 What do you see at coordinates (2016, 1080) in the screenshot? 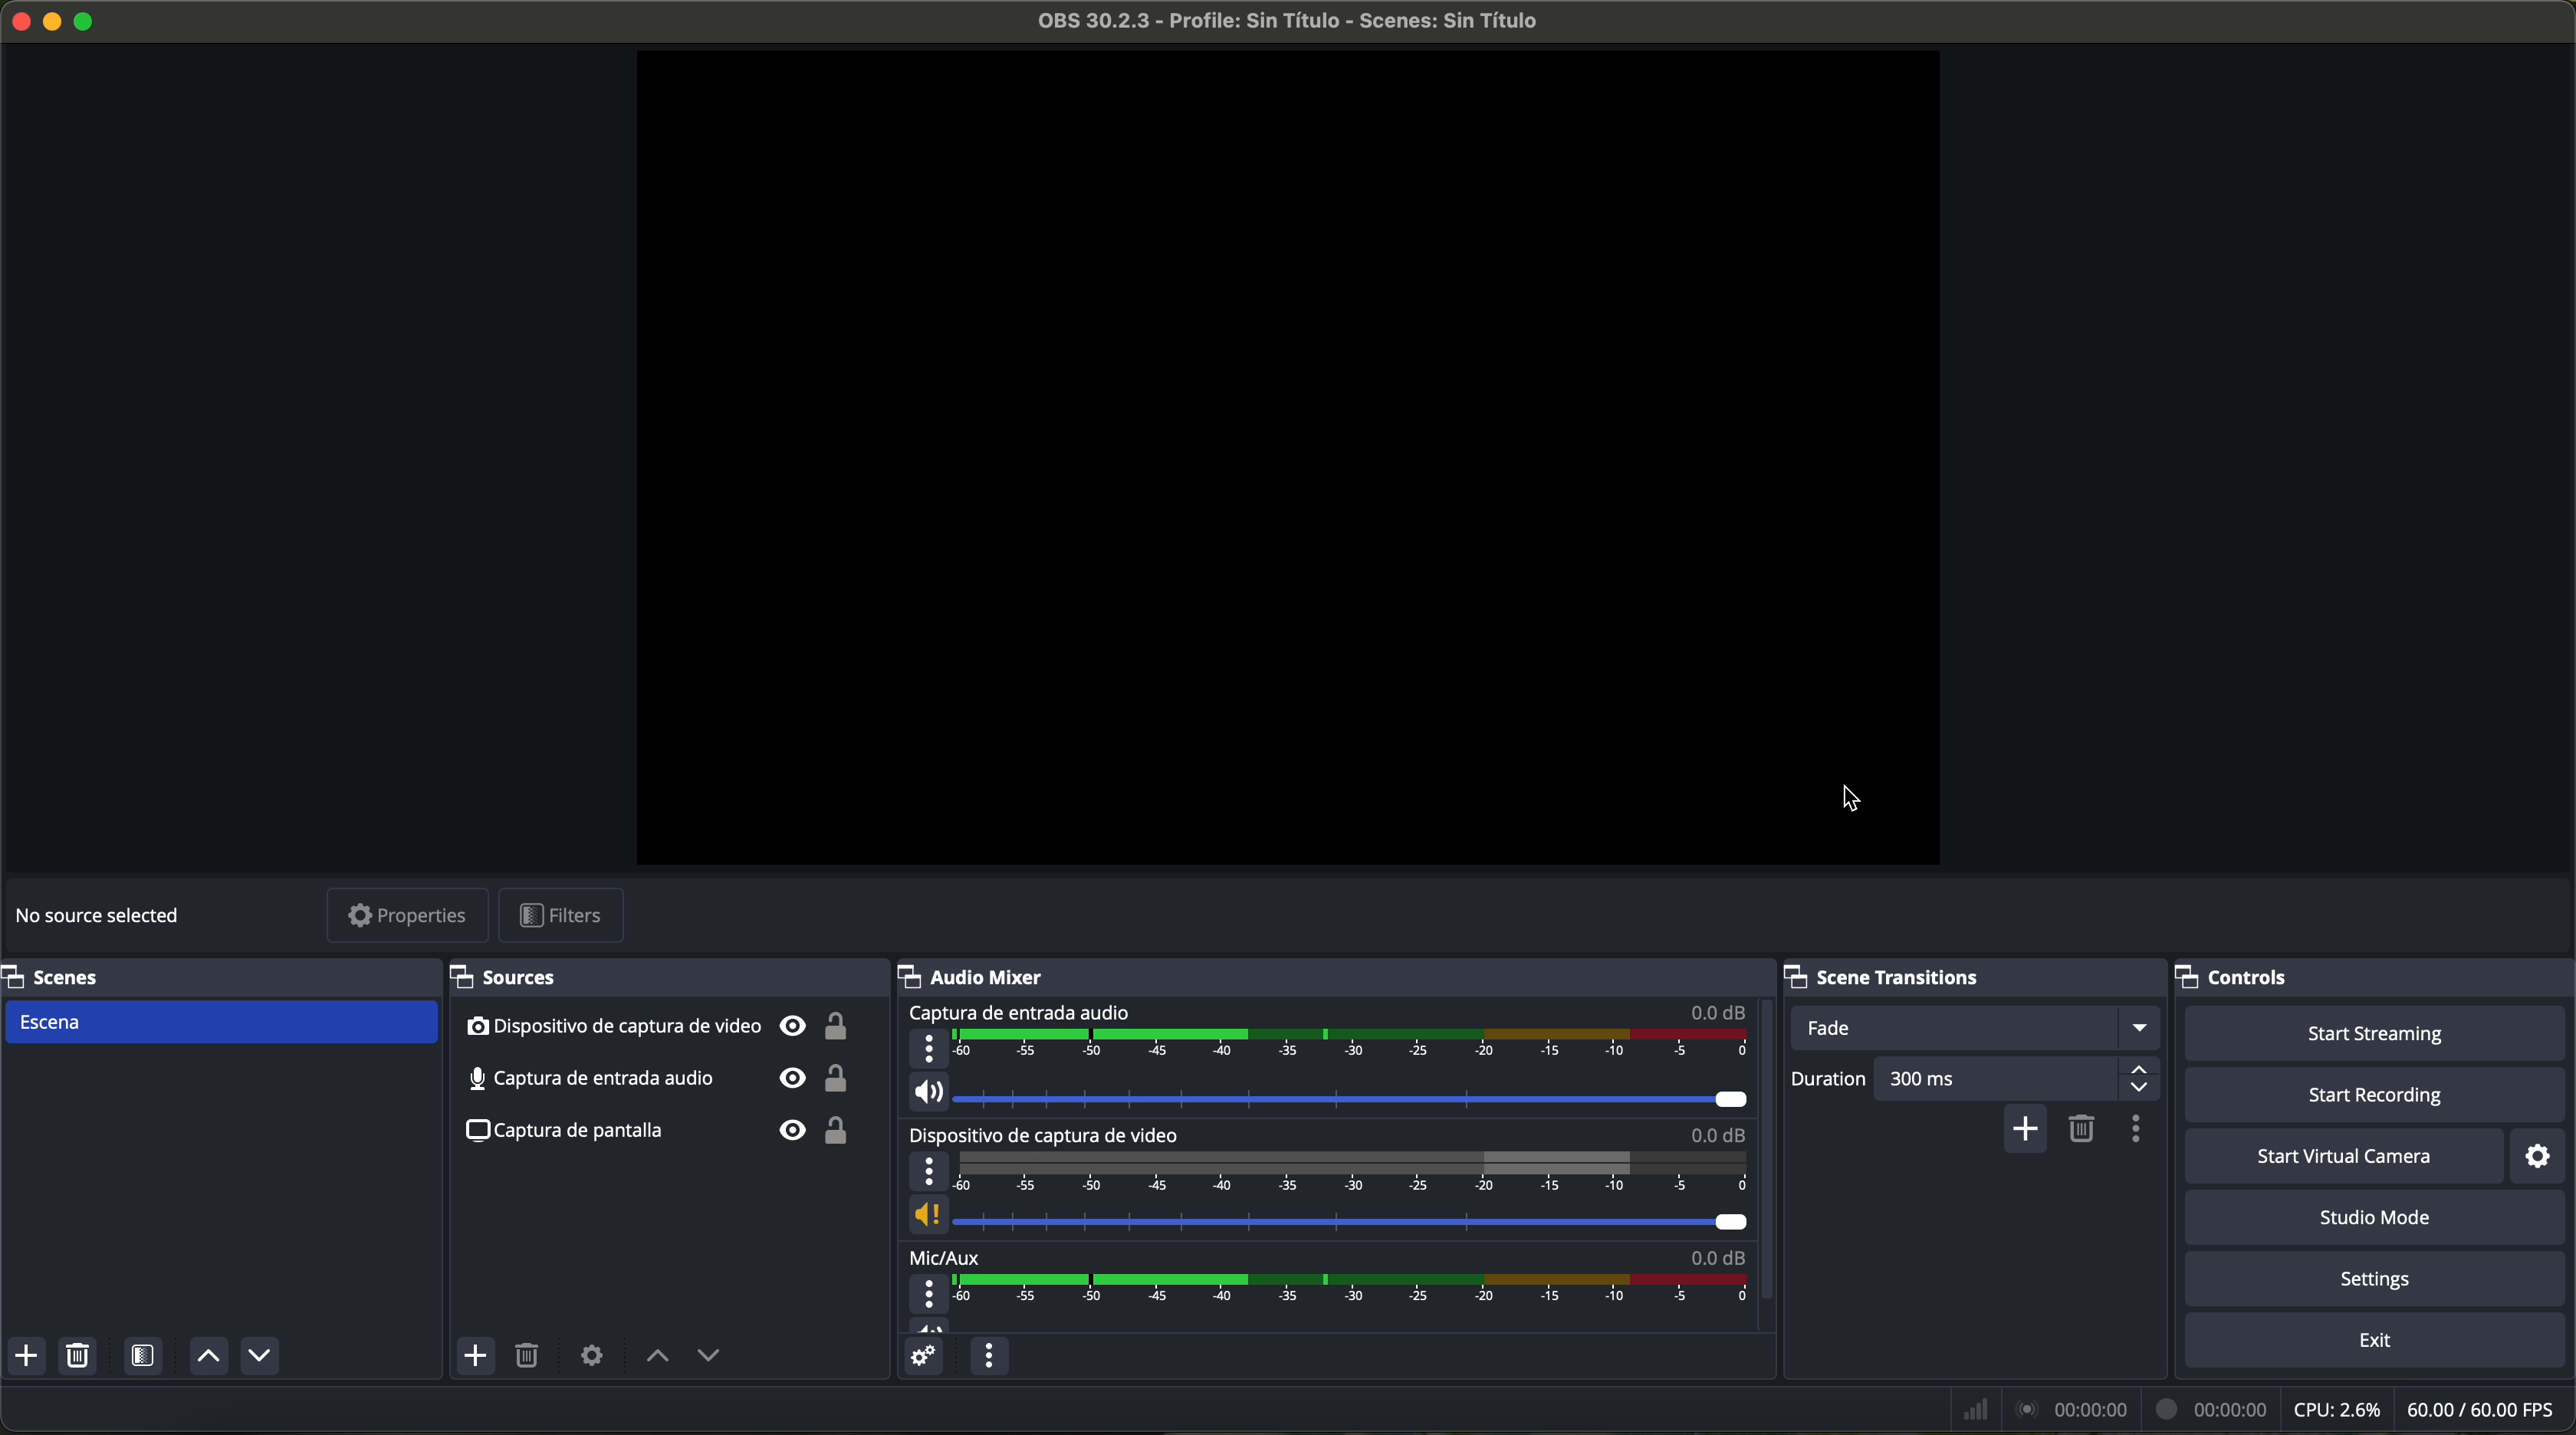
I see `300 ms` at bounding box center [2016, 1080].